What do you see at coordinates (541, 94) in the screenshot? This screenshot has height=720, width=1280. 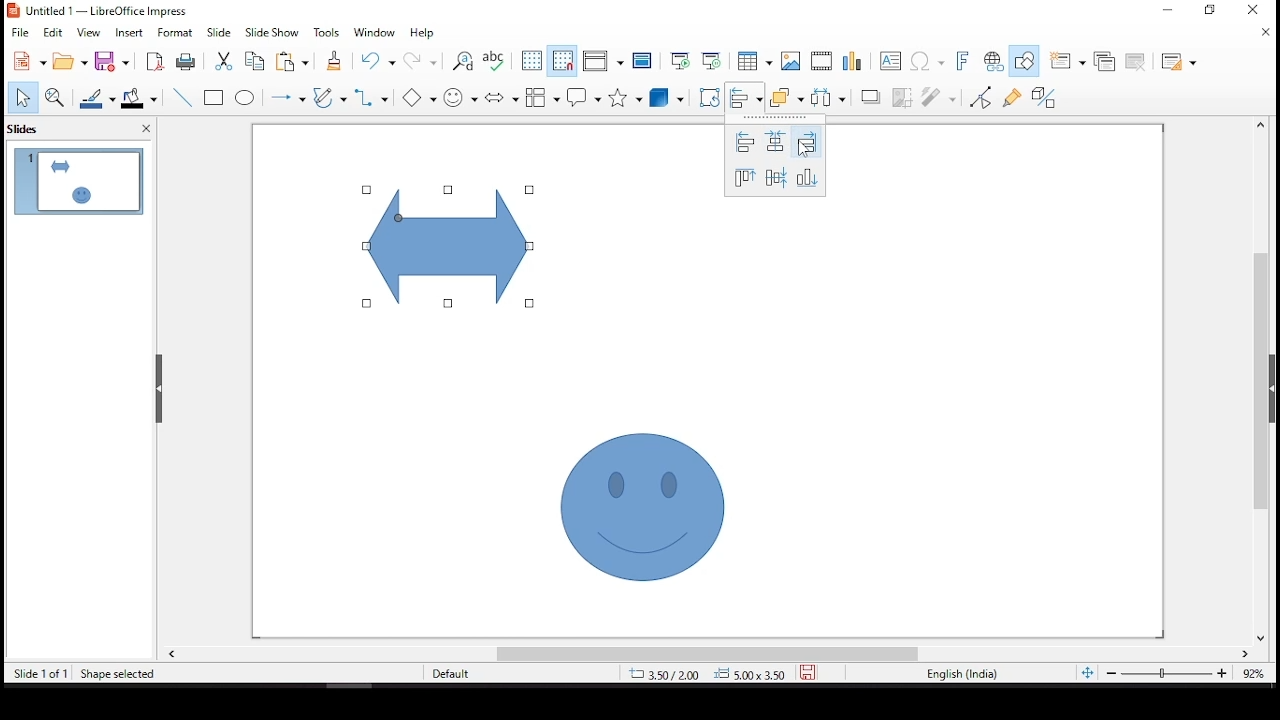 I see `flowchart` at bounding box center [541, 94].